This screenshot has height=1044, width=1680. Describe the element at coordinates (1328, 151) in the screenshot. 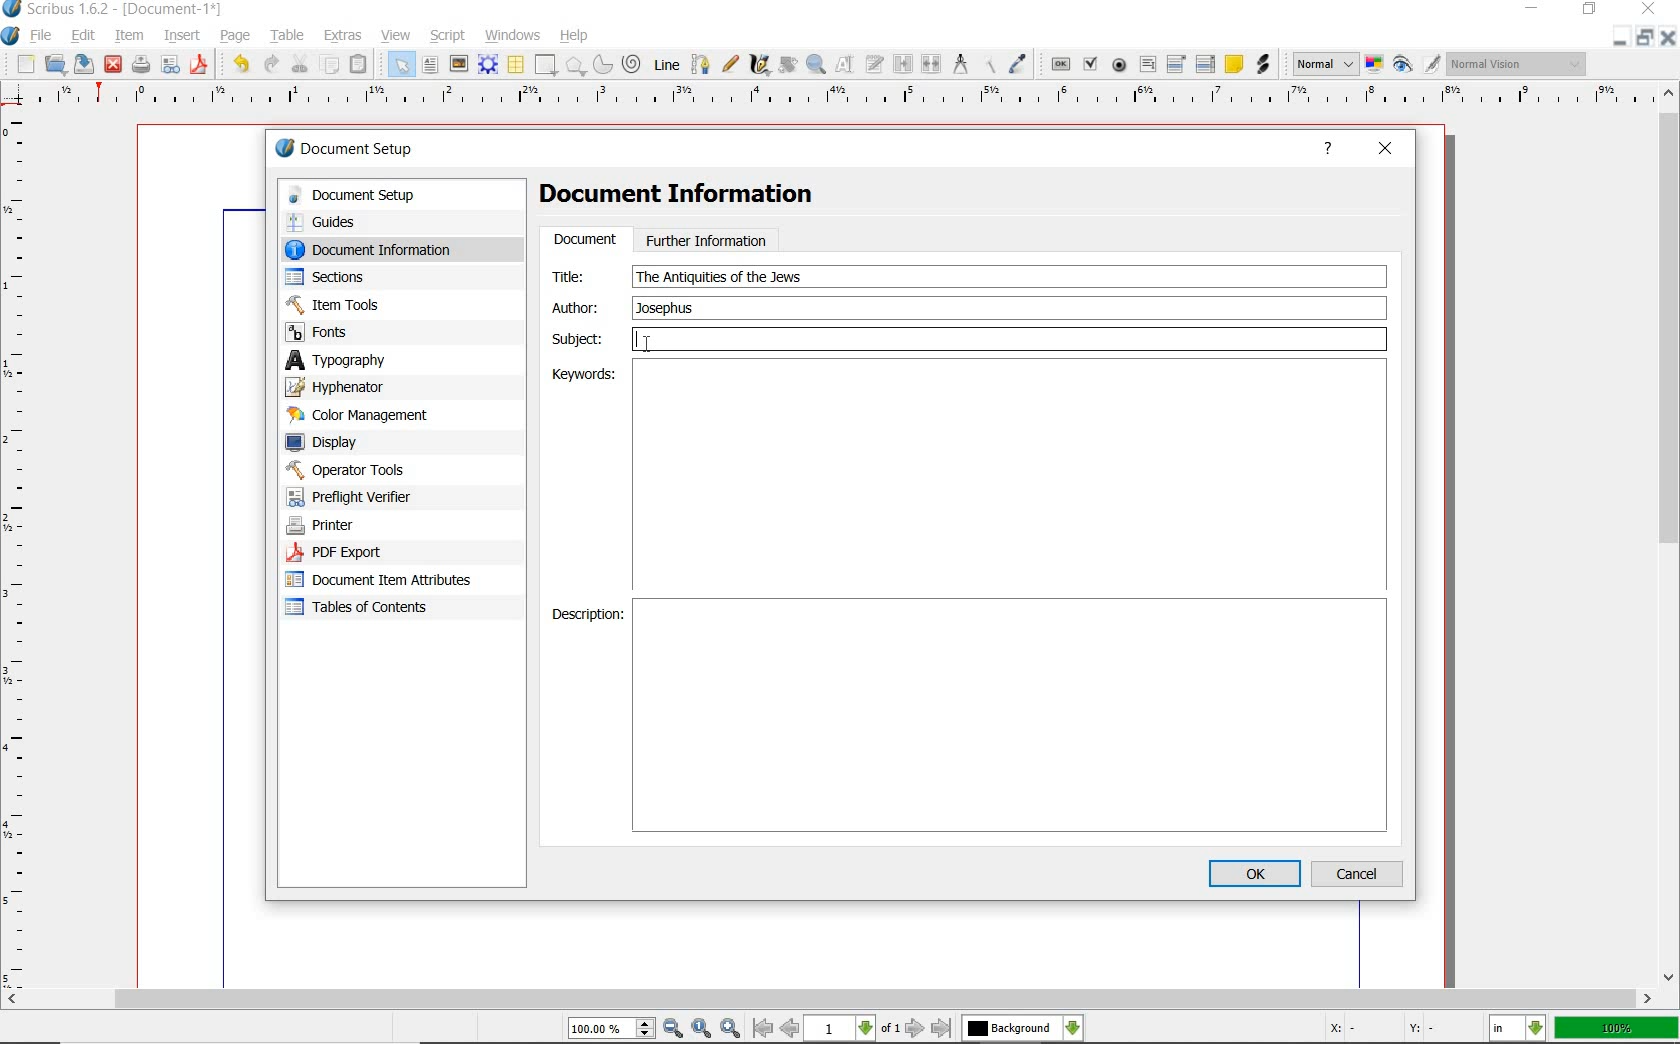

I see `help` at that location.